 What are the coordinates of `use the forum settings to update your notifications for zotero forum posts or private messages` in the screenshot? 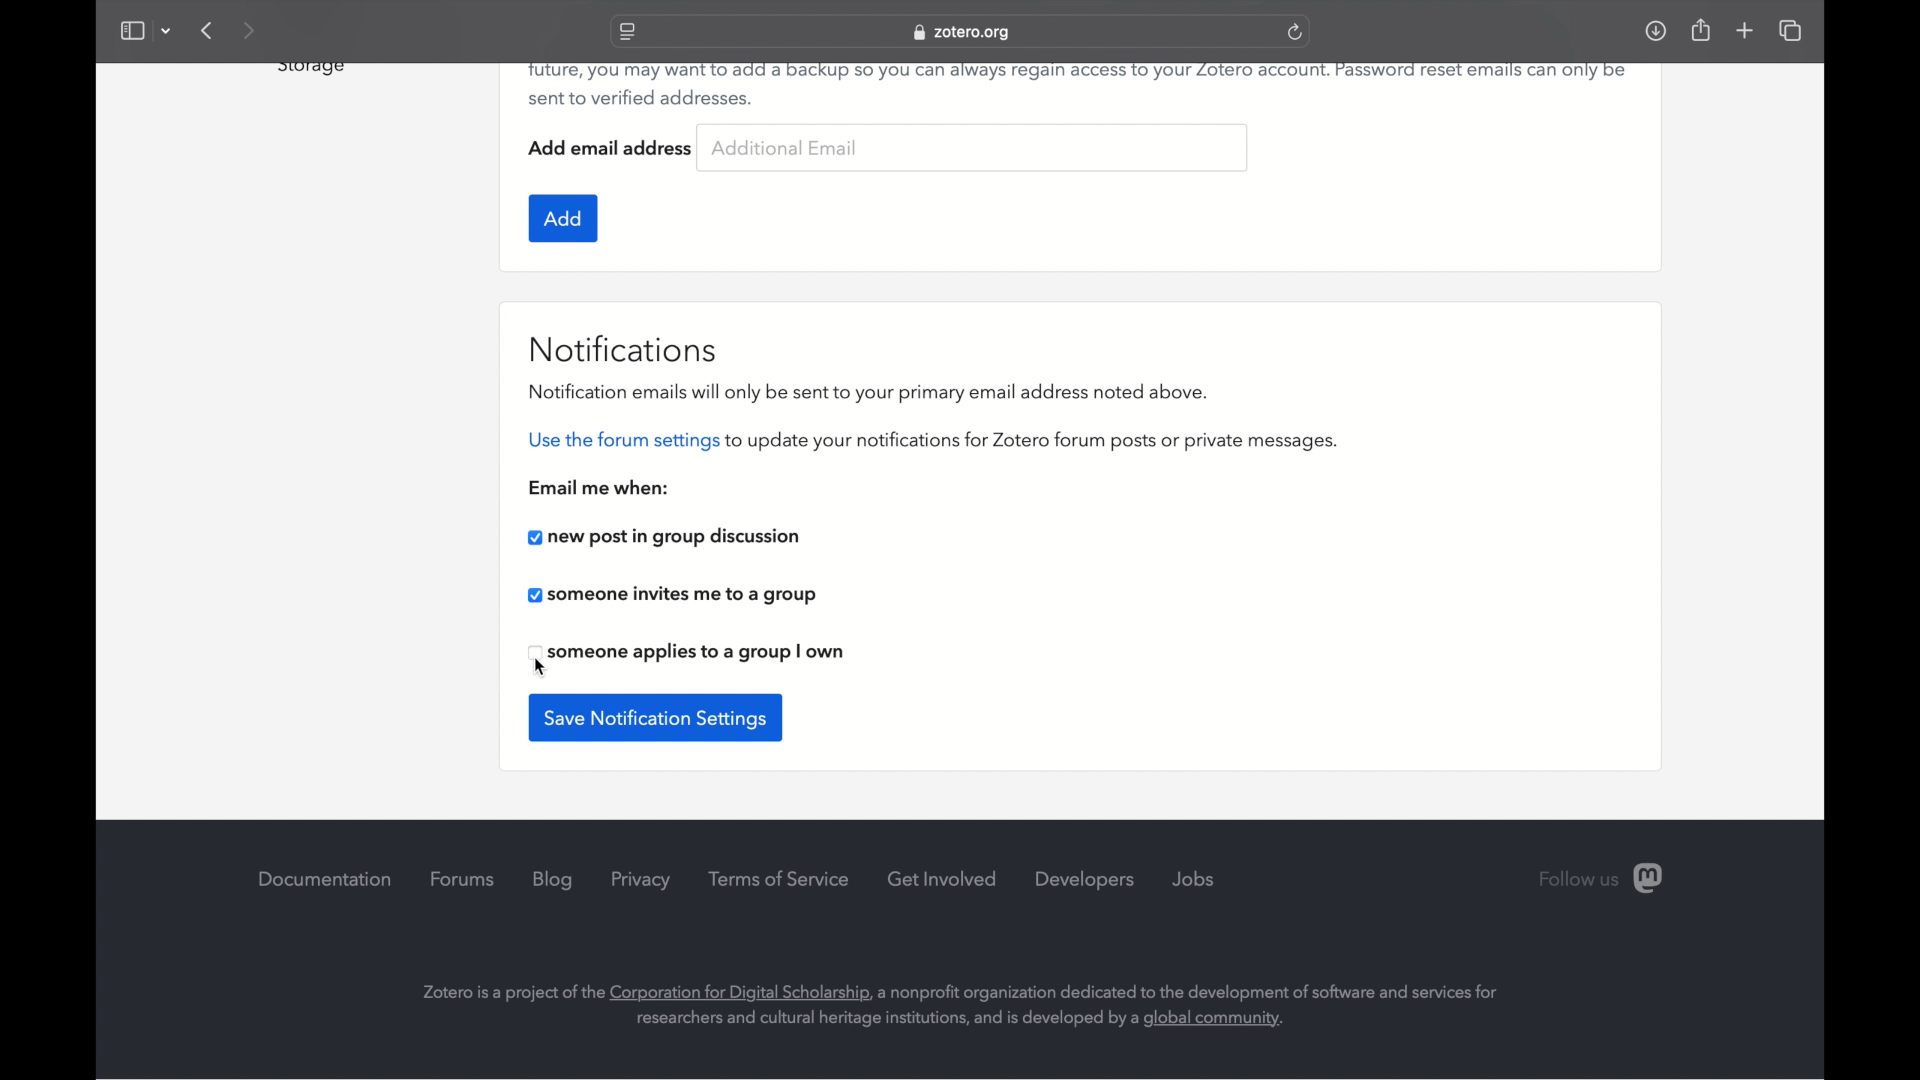 It's located at (932, 441).